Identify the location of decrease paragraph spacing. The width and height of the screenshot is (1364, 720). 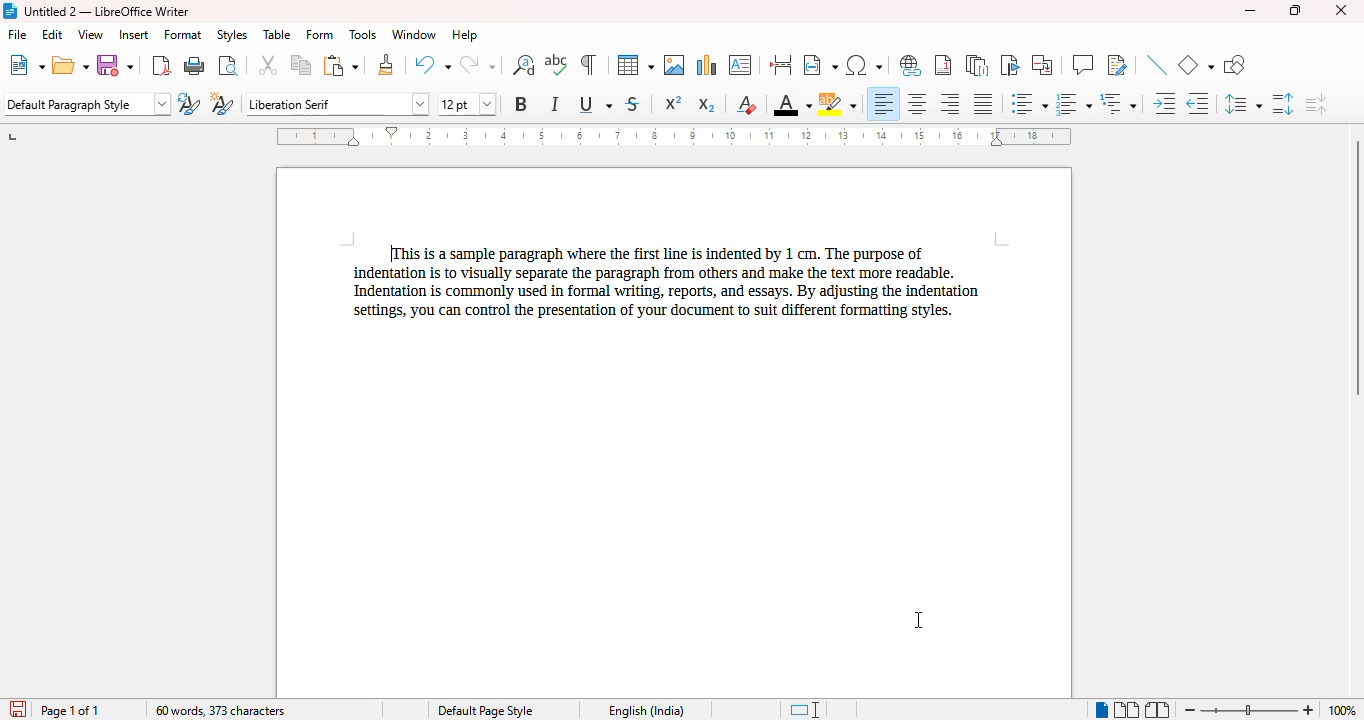
(1315, 103).